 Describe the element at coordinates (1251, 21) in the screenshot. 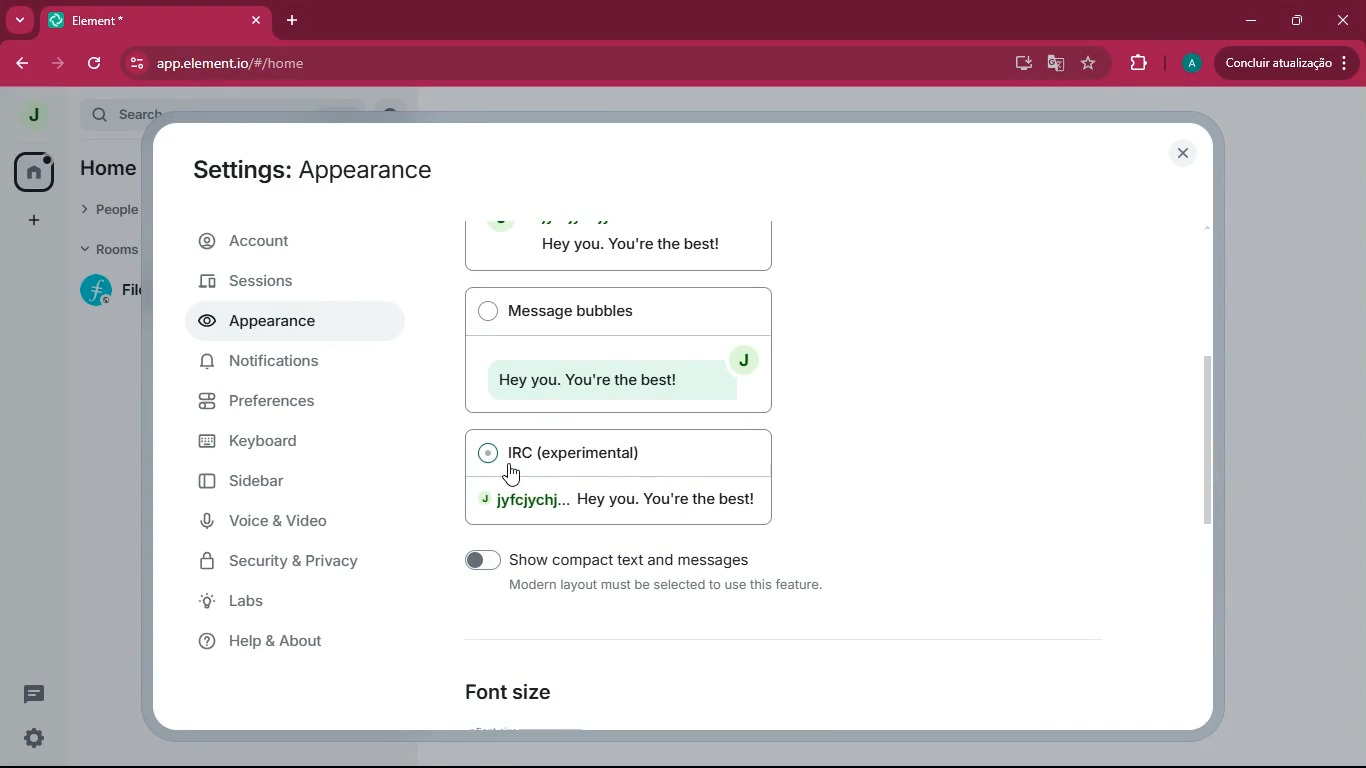

I see `minimize` at that location.